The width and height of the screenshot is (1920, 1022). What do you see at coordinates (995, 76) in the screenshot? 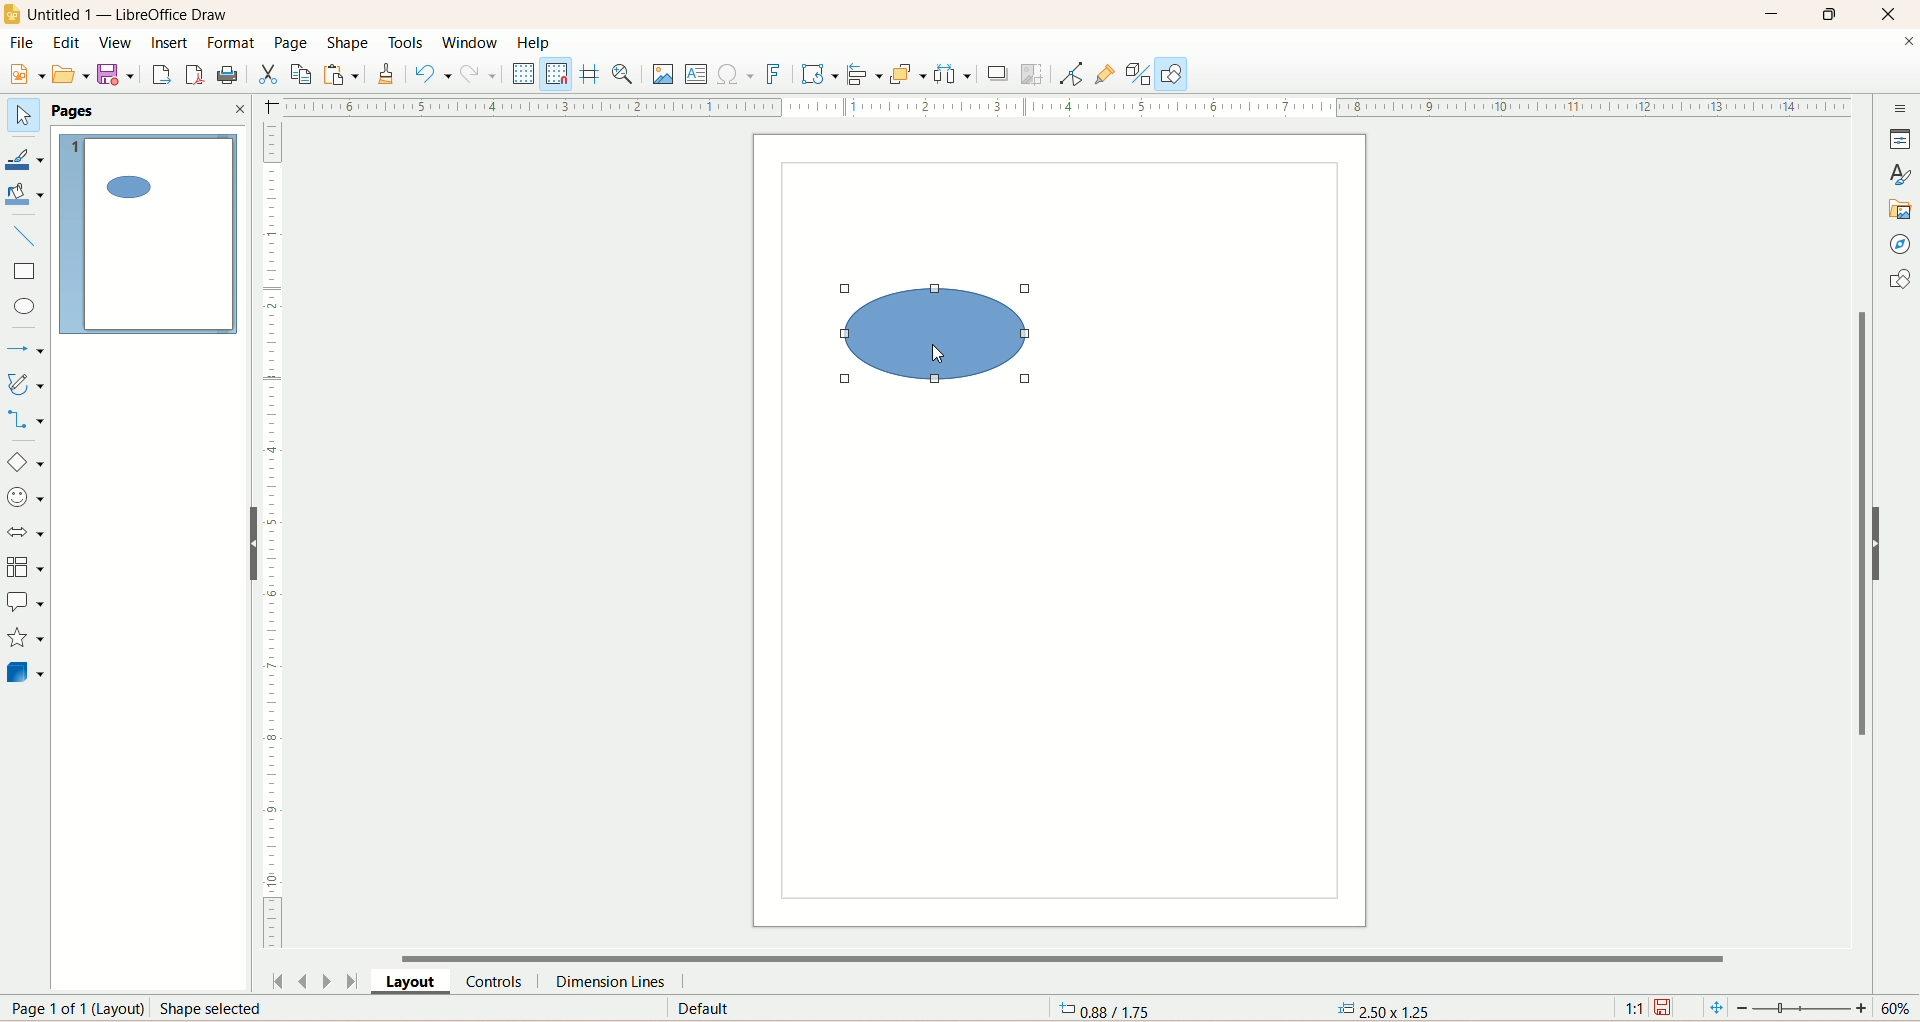
I see `shadow` at bounding box center [995, 76].